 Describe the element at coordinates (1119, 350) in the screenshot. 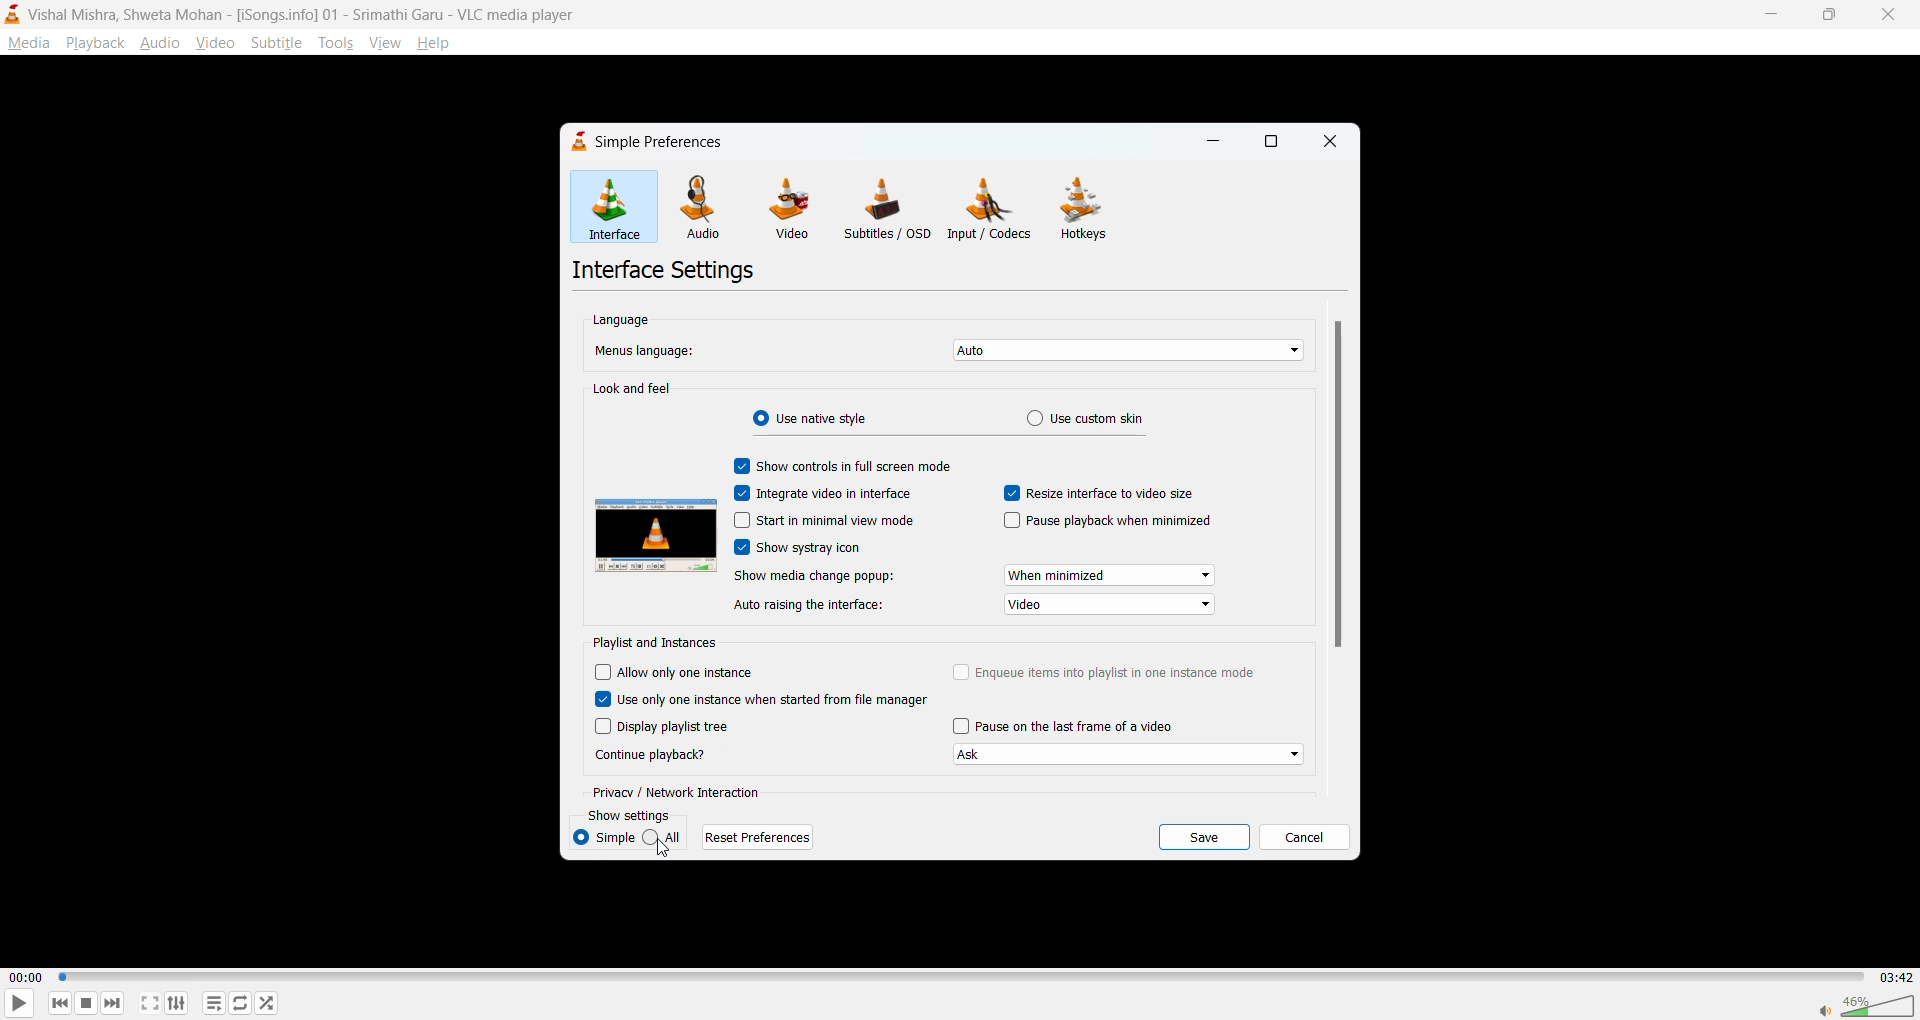

I see `Language Dropdown` at that location.